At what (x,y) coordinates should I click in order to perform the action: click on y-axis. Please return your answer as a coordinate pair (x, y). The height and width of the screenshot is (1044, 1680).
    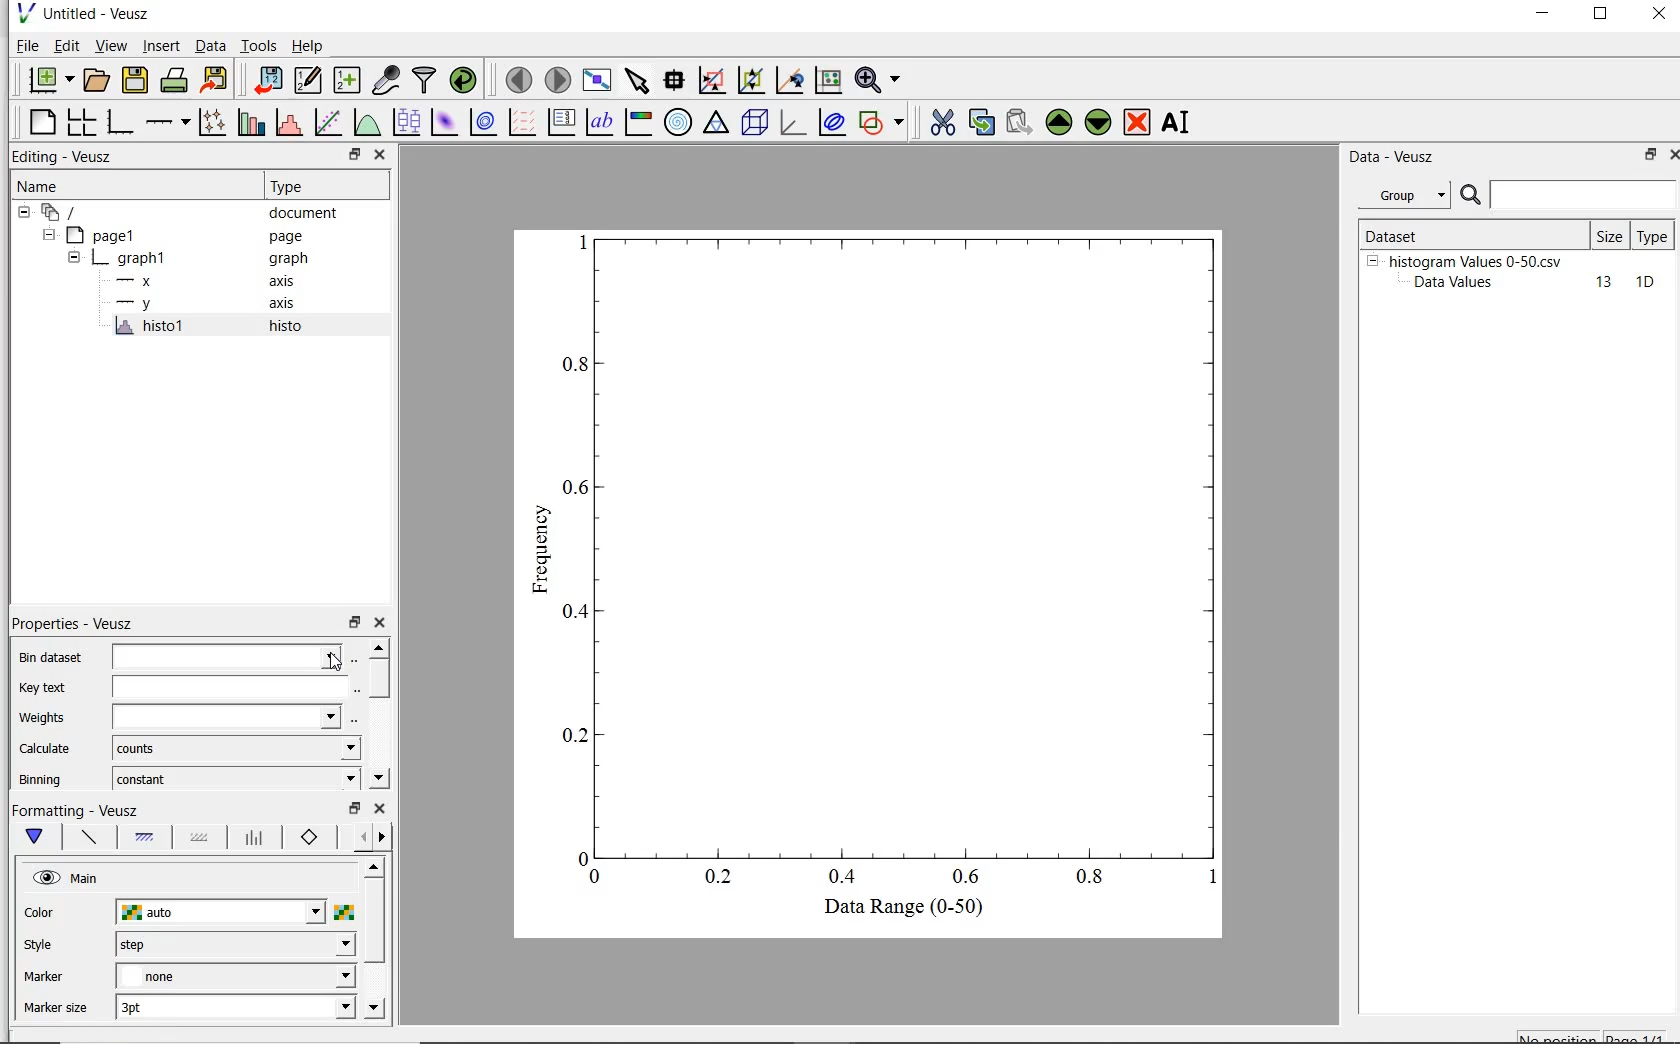
    Looking at the image, I should click on (138, 304).